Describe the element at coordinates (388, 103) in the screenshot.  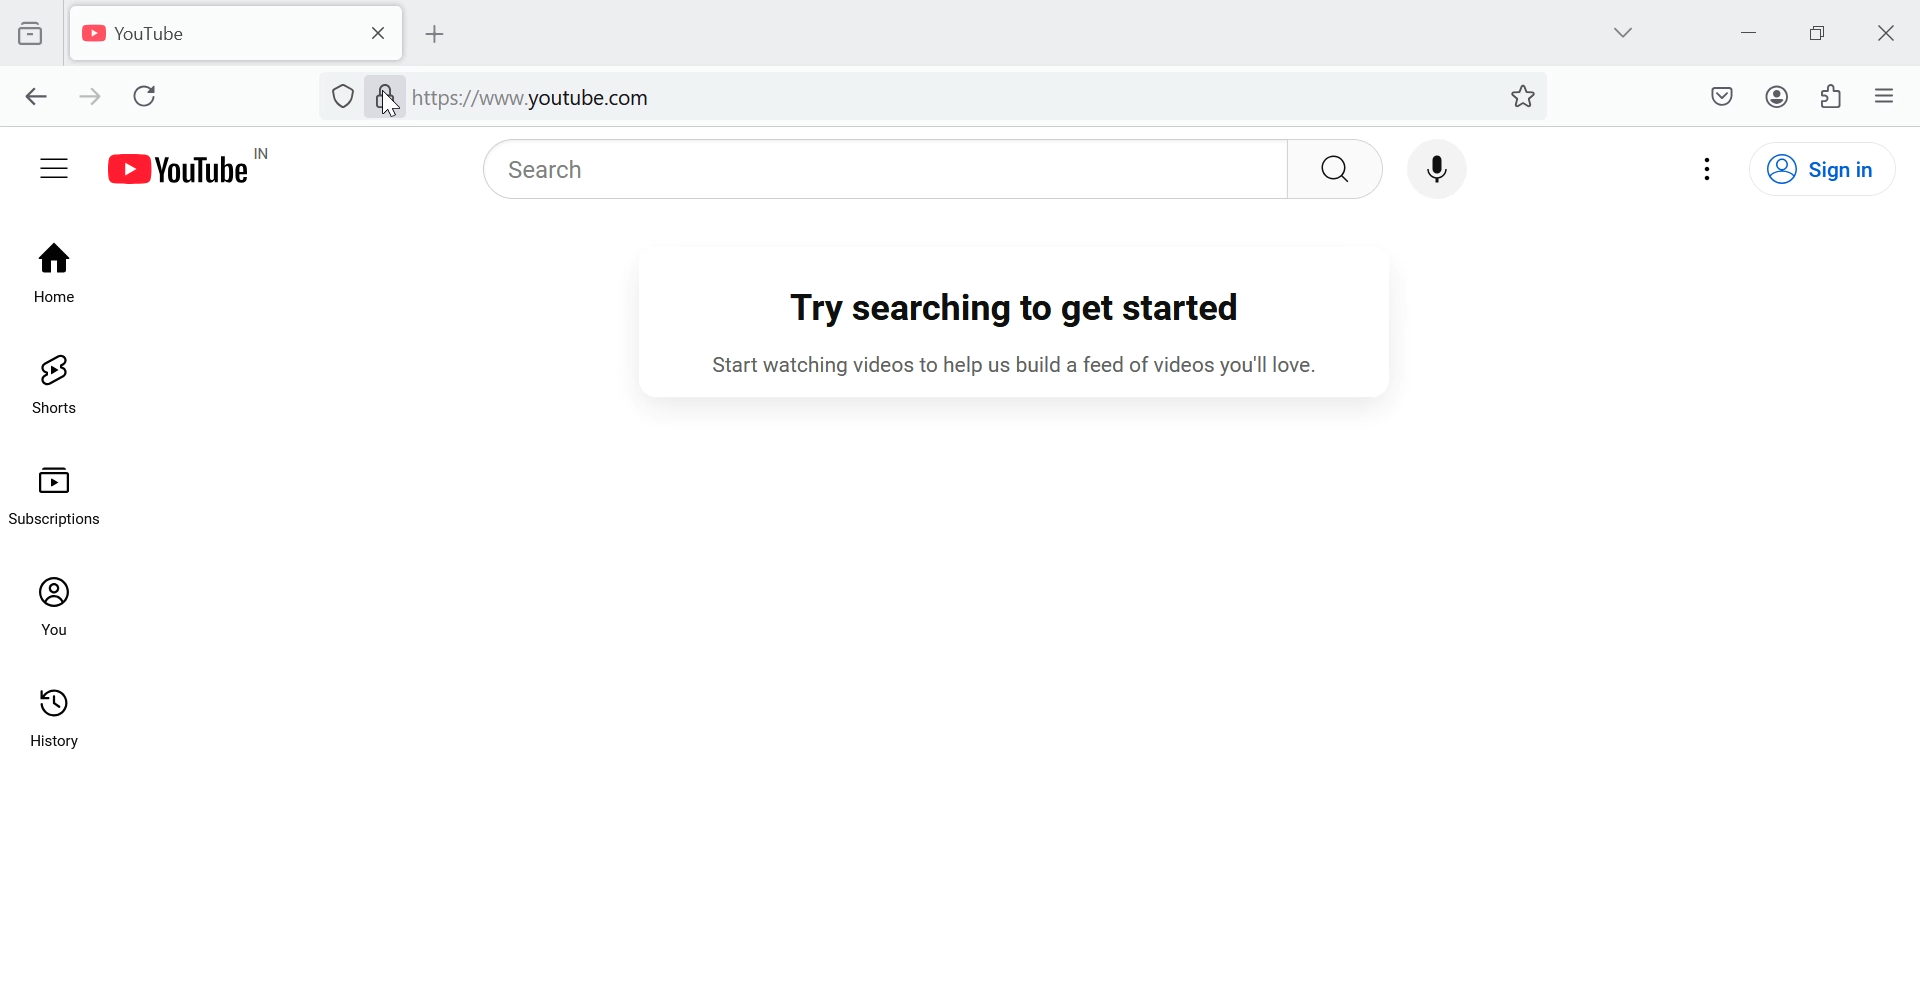
I see `Cursor` at that location.